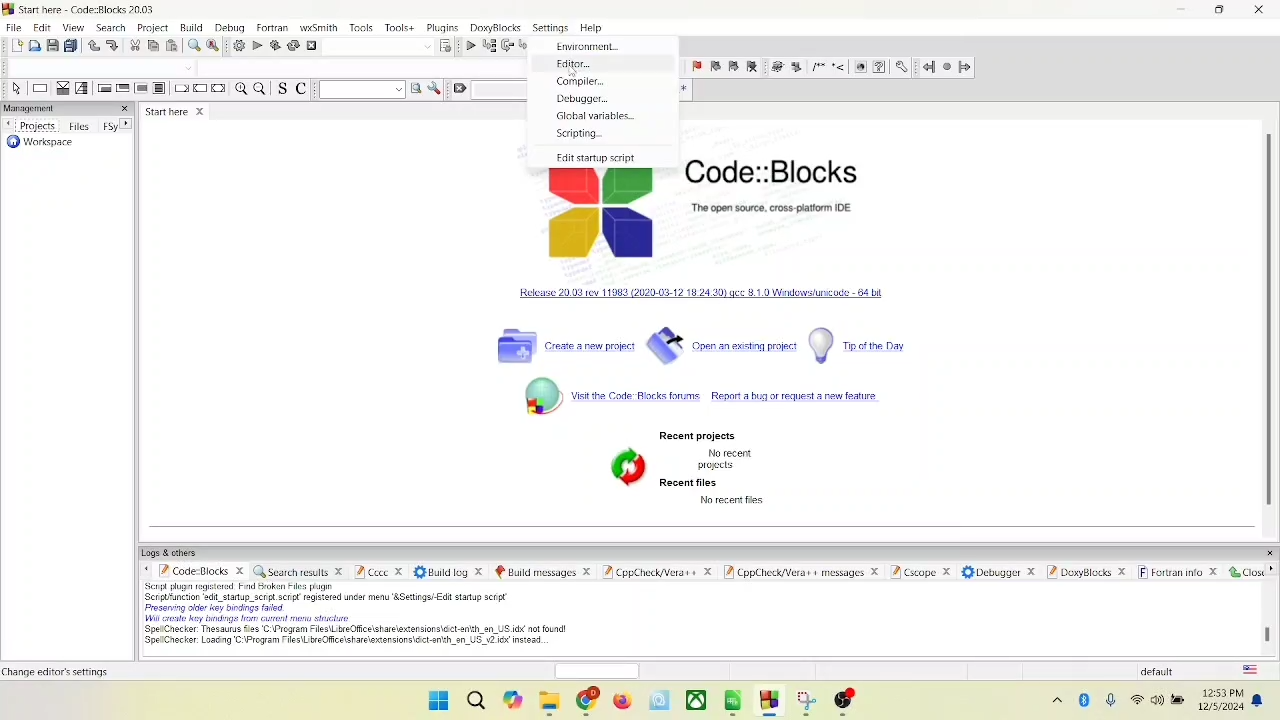 The height and width of the screenshot is (720, 1280). What do you see at coordinates (536, 397) in the screenshot?
I see `symbol` at bounding box center [536, 397].